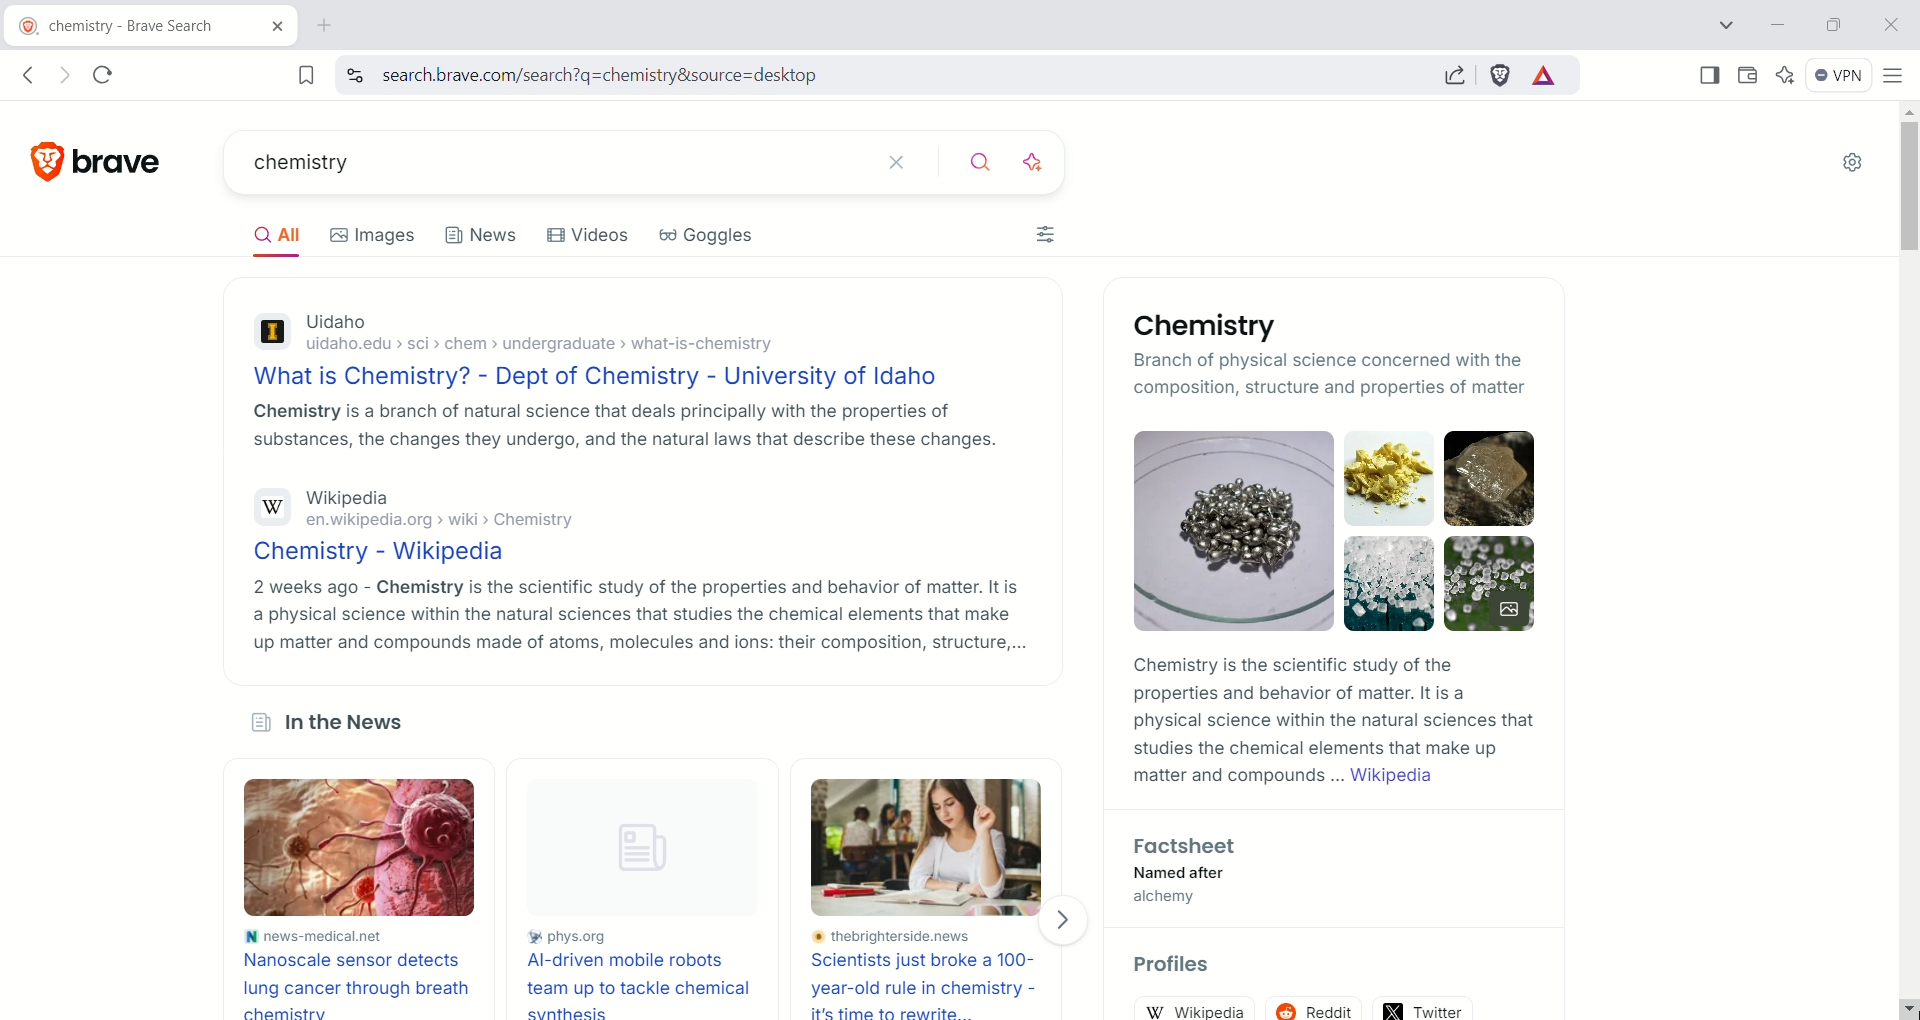  Describe the element at coordinates (1778, 26) in the screenshot. I see `minimize` at that location.